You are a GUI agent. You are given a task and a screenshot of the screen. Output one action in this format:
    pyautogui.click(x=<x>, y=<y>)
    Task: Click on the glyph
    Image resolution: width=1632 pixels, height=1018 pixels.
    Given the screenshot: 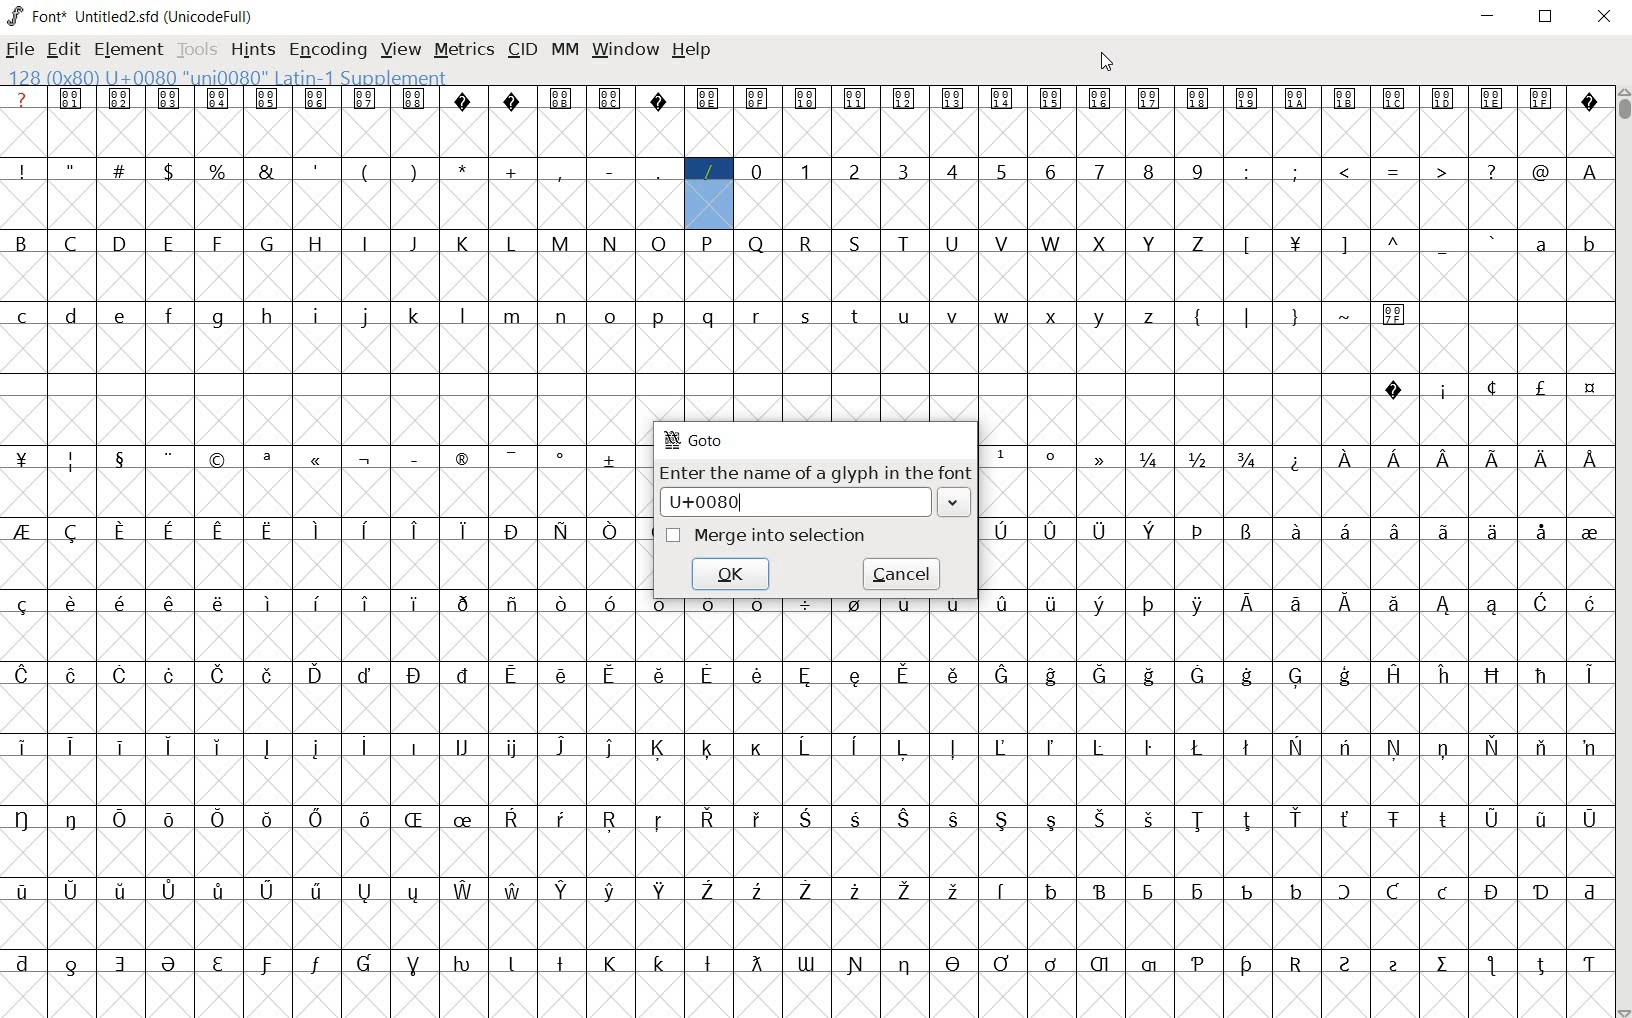 What is the action you would take?
    pyautogui.click(x=1492, y=531)
    